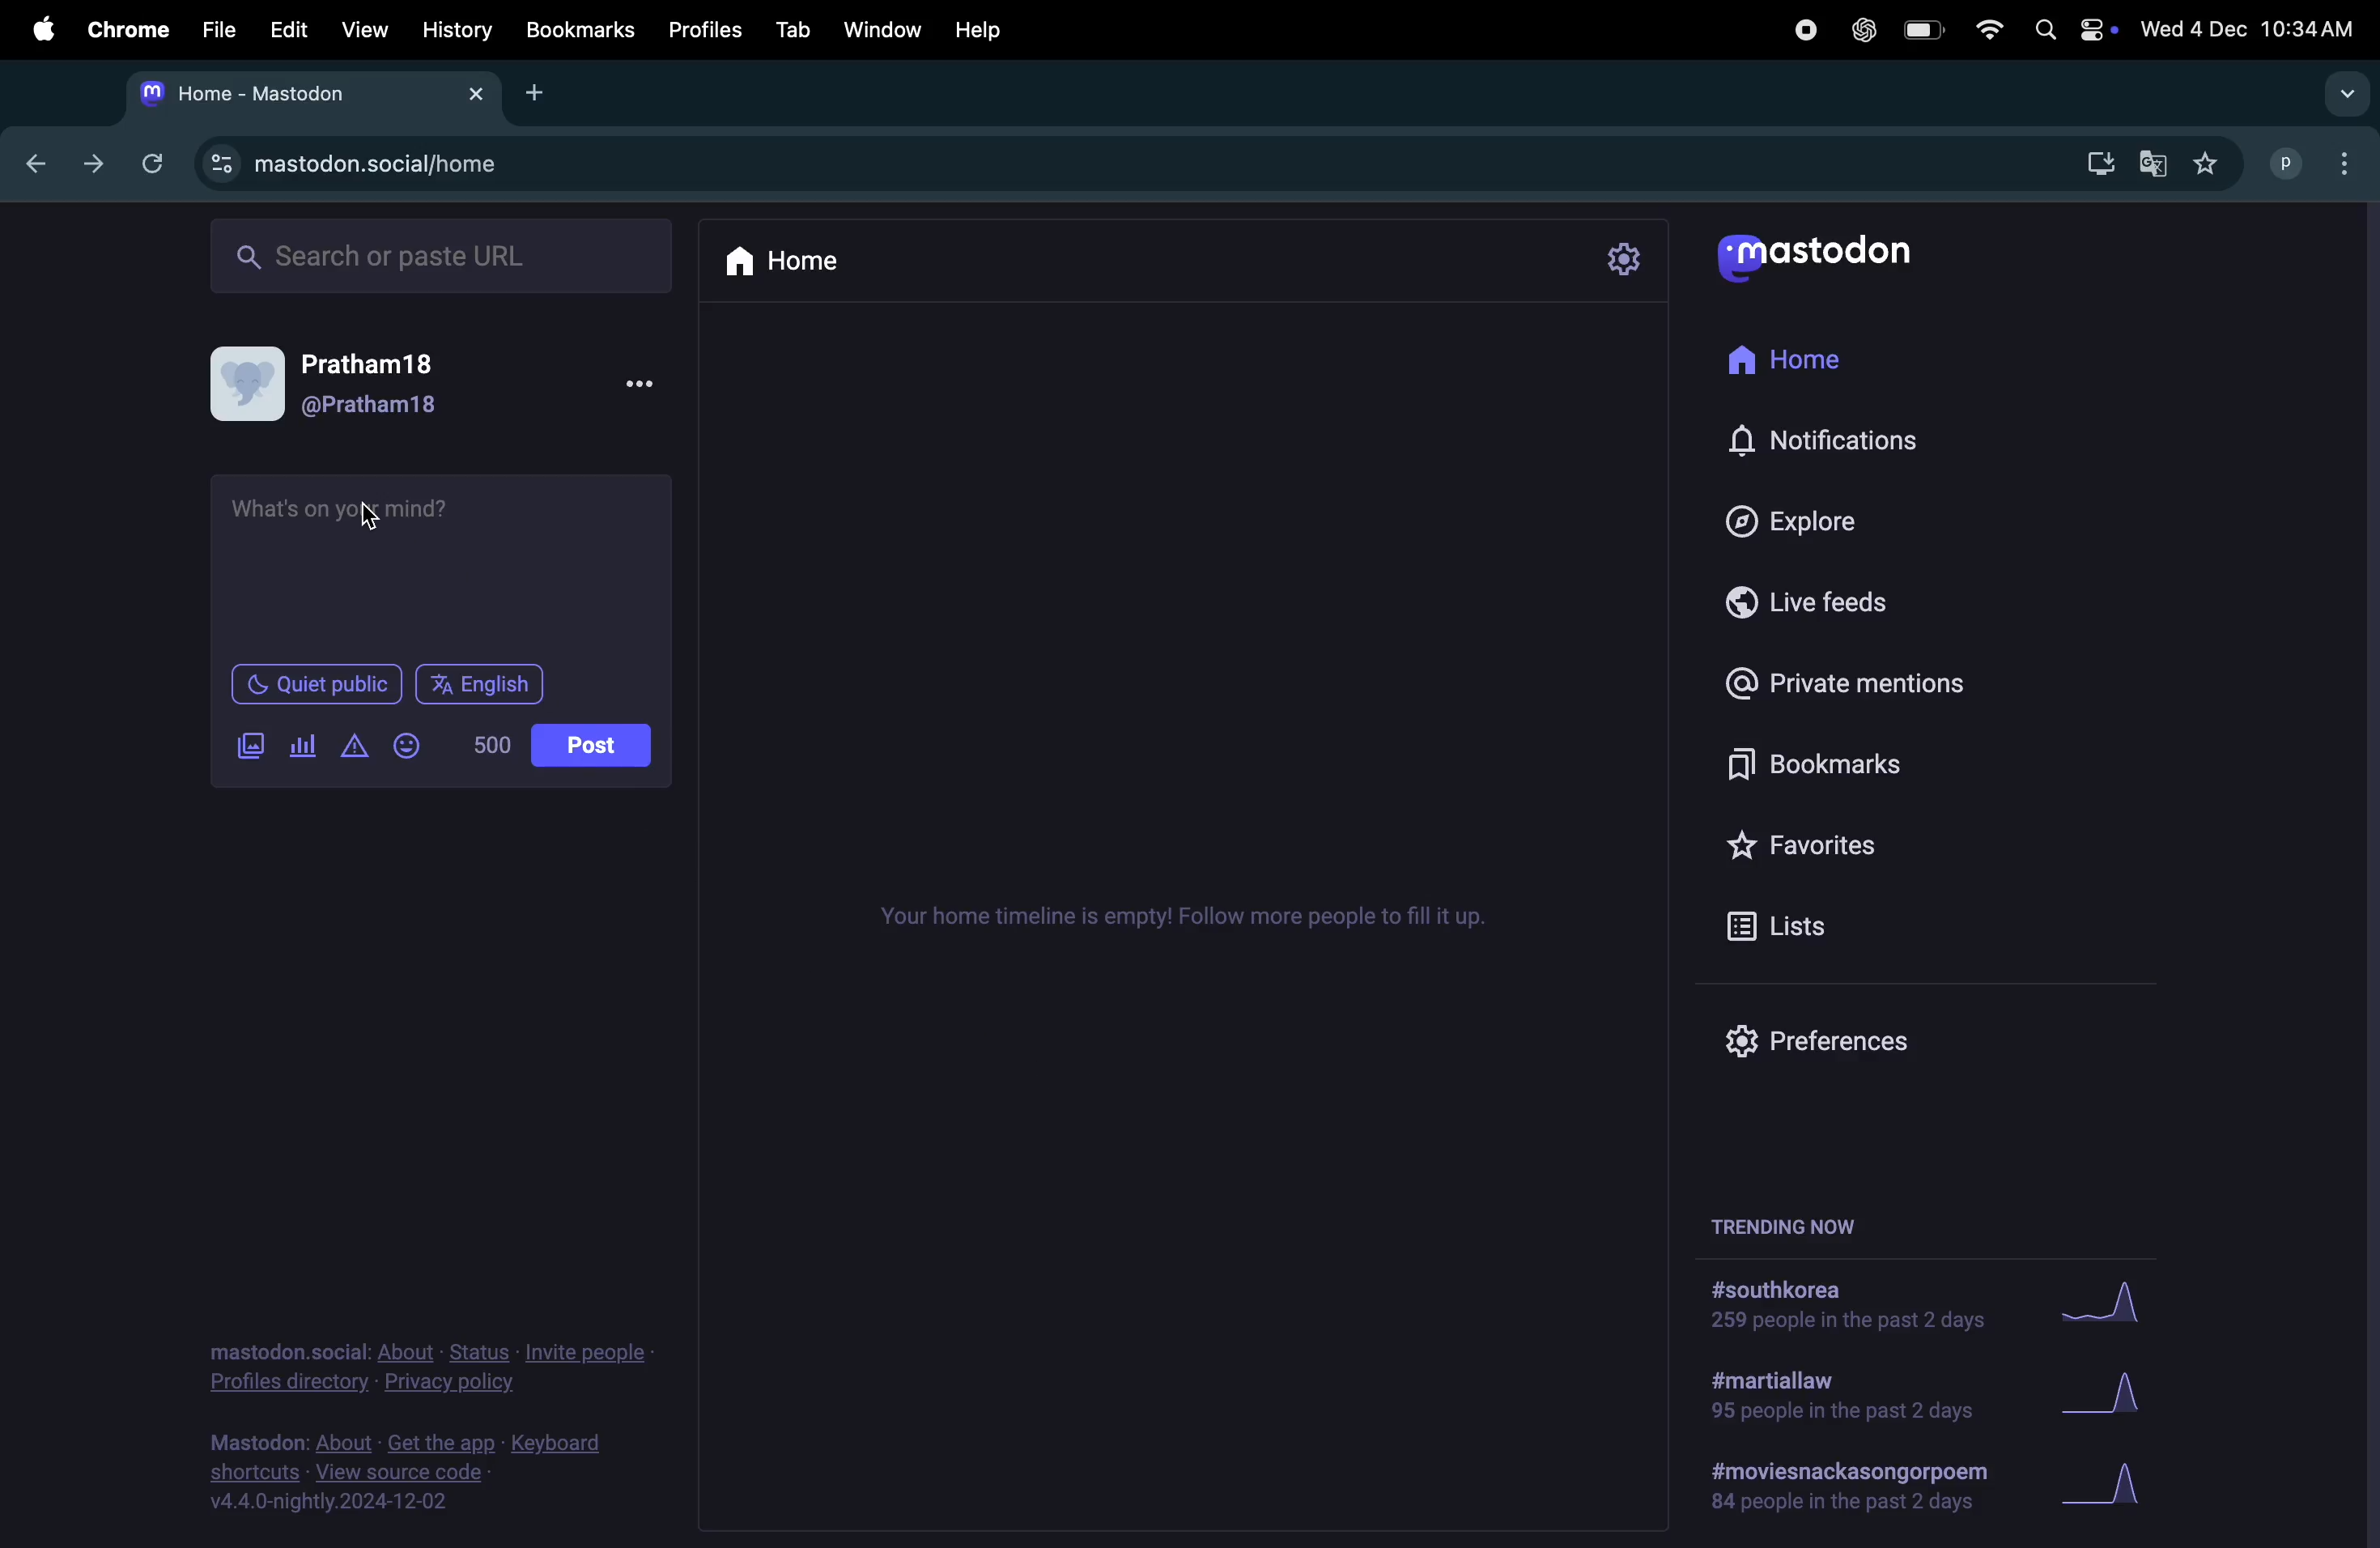 The height and width of the screenshot is (1548, 2380). I want to click on apple widgets, so click(2071, 31).